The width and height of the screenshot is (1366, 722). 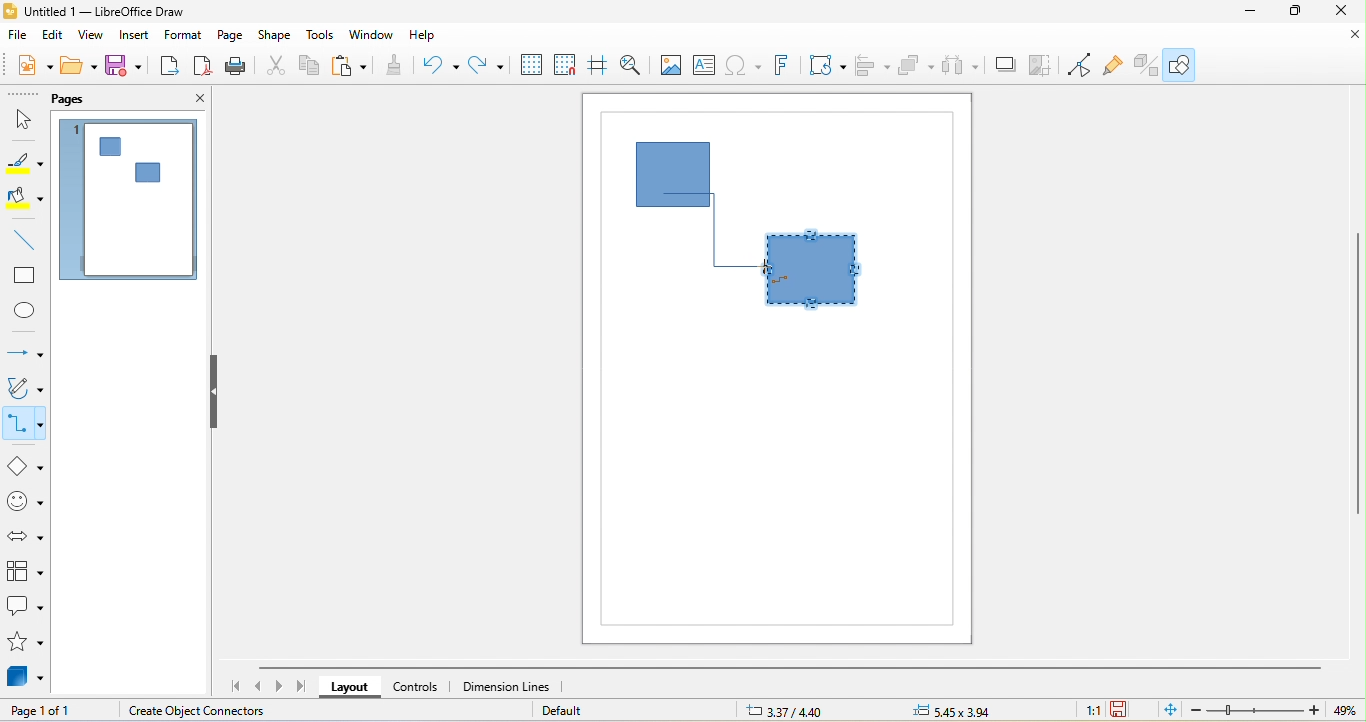 I want to click on text box, so click(x=704, y=65).